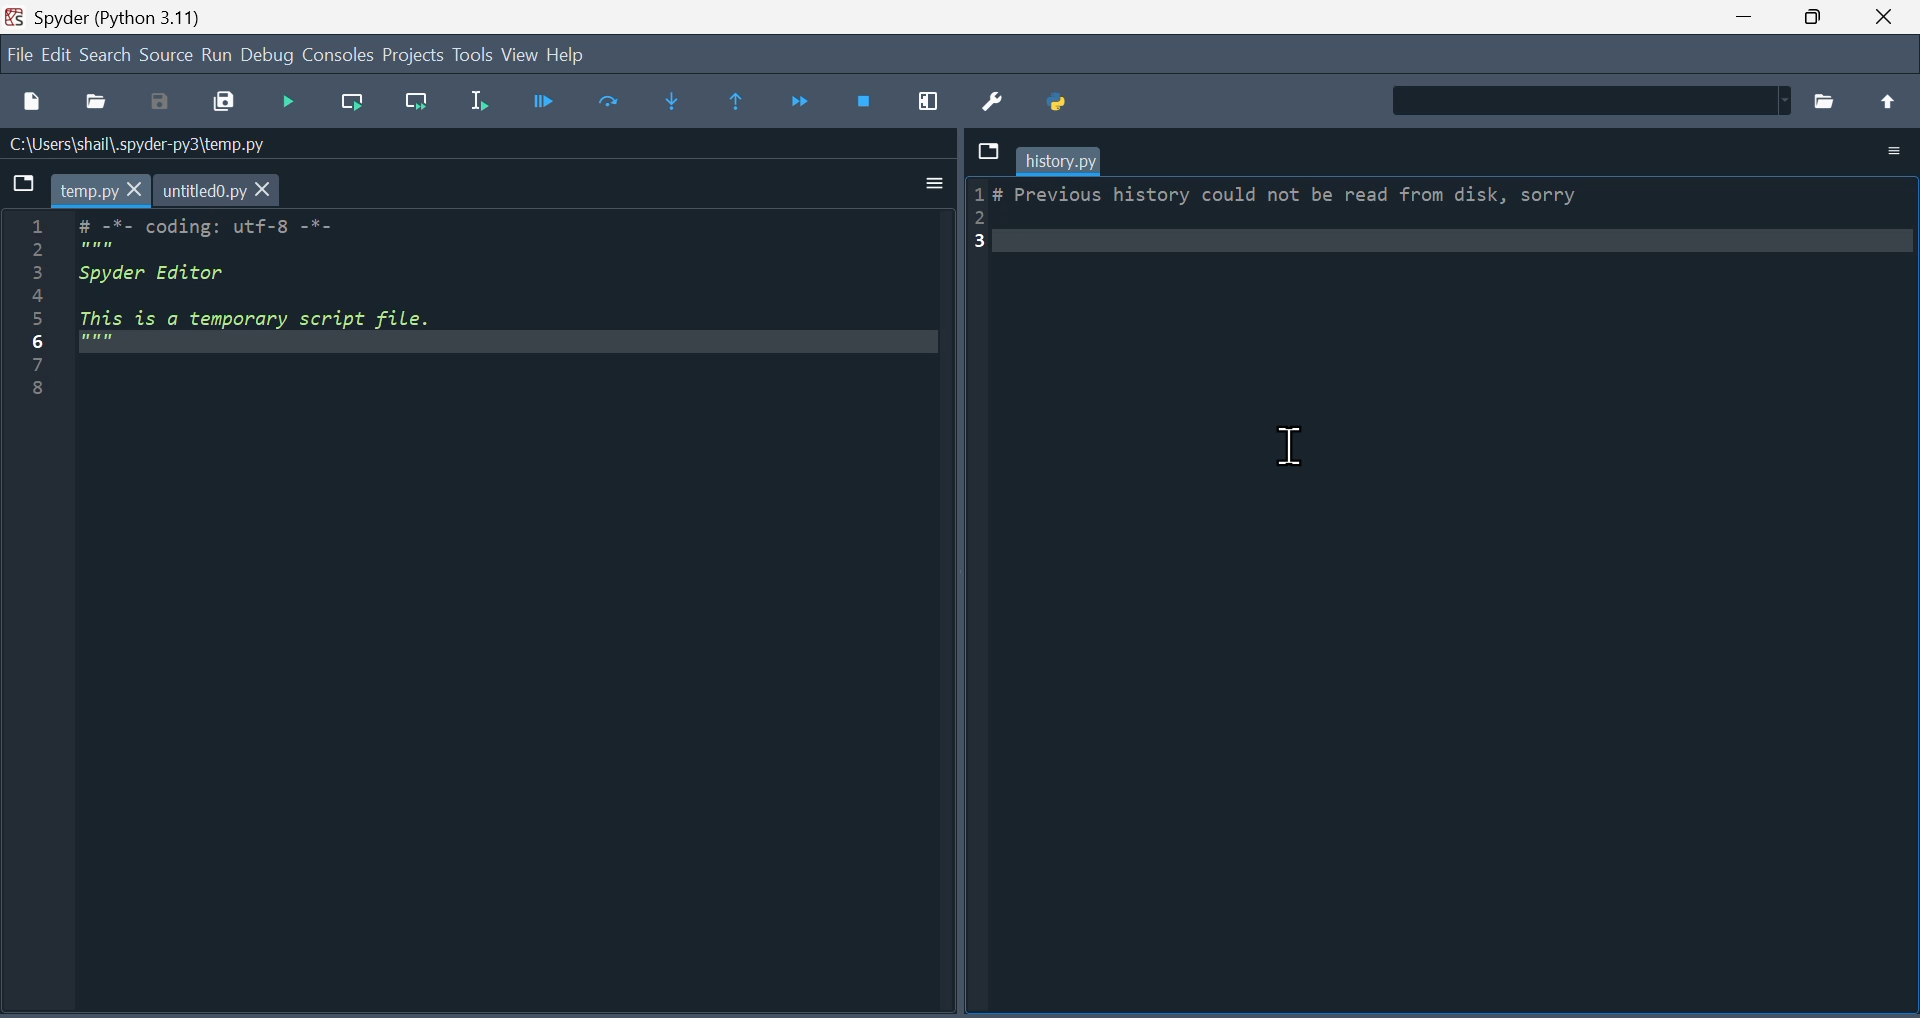 The image size is (1920, 1018). What do you see at coordinates (99, 189) in the screenshot?
I see `temp.py` at bounding box center [99, 189].